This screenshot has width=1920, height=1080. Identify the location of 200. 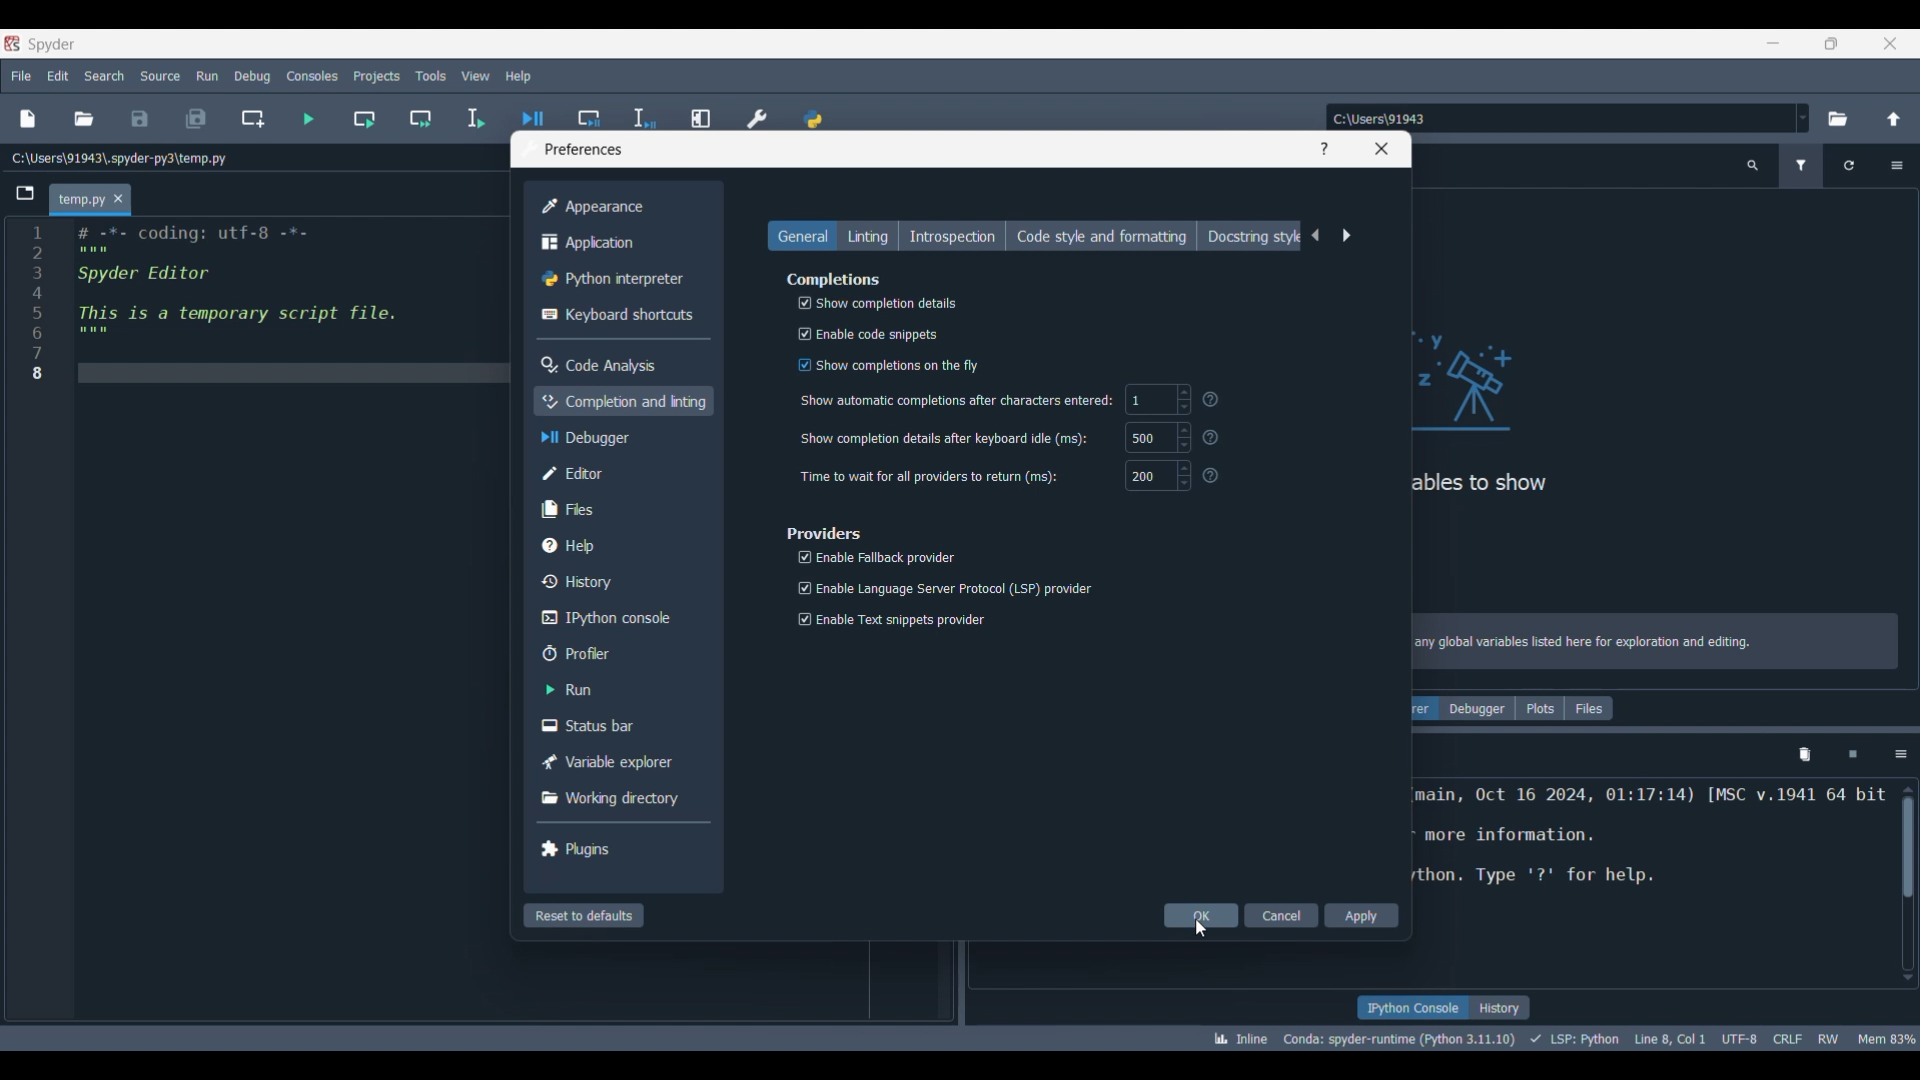
(1157, 476).